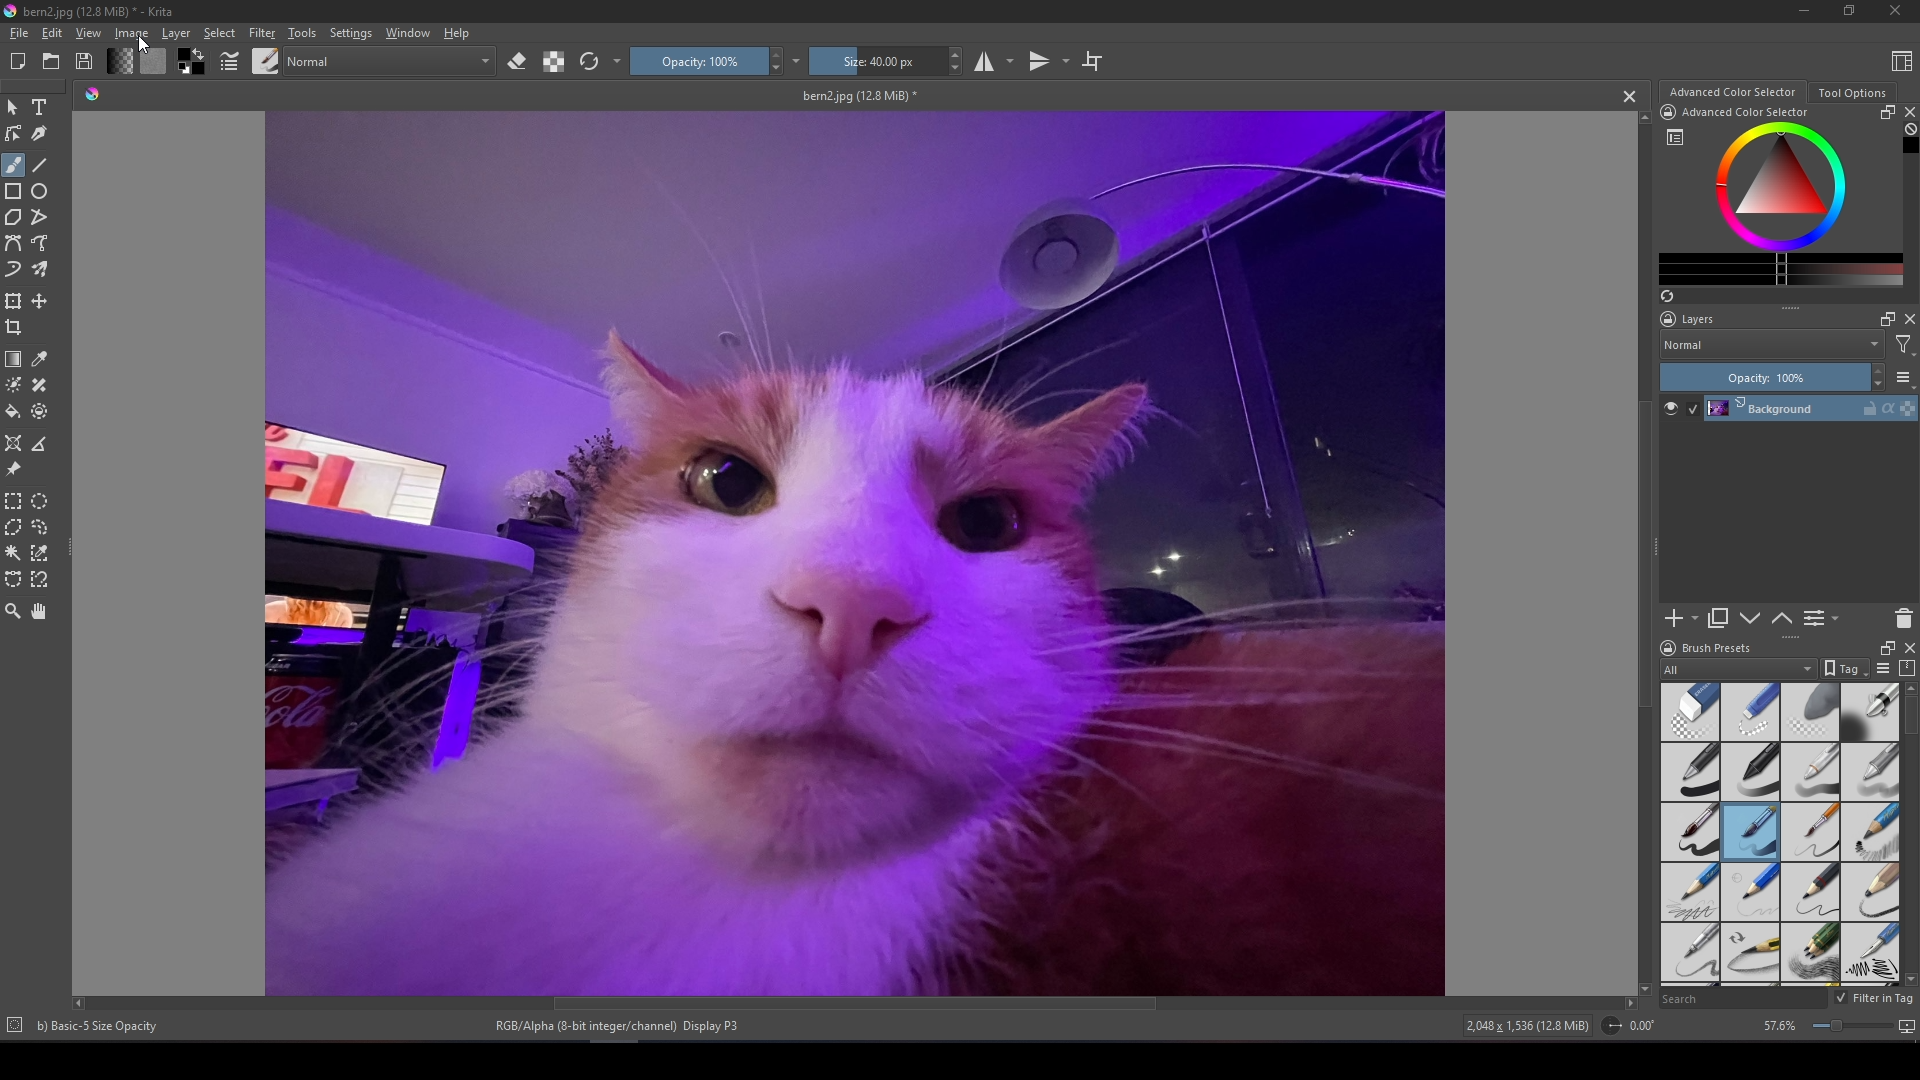 The width and height of the screenshot is (1920, 1080). I want to click on Create a list of colors from the image, so click(1667, 295).